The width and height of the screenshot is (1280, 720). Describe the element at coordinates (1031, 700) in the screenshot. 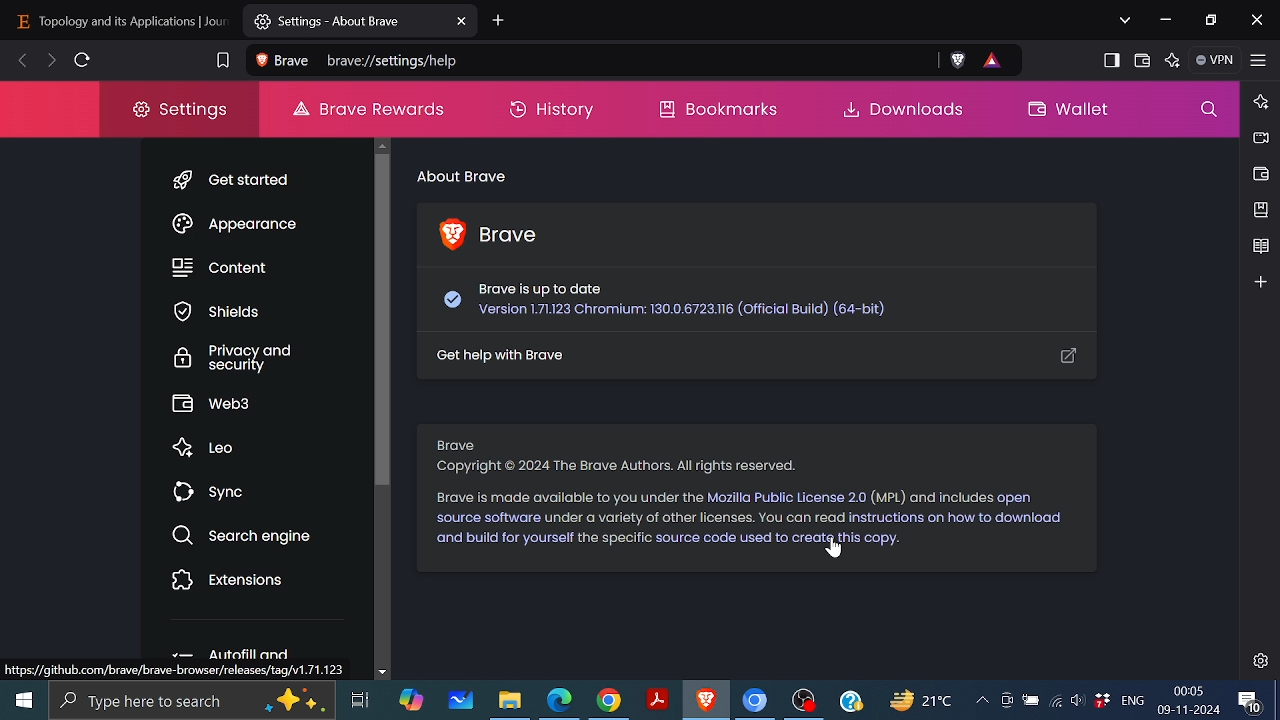

I see `Battrey` at that location.